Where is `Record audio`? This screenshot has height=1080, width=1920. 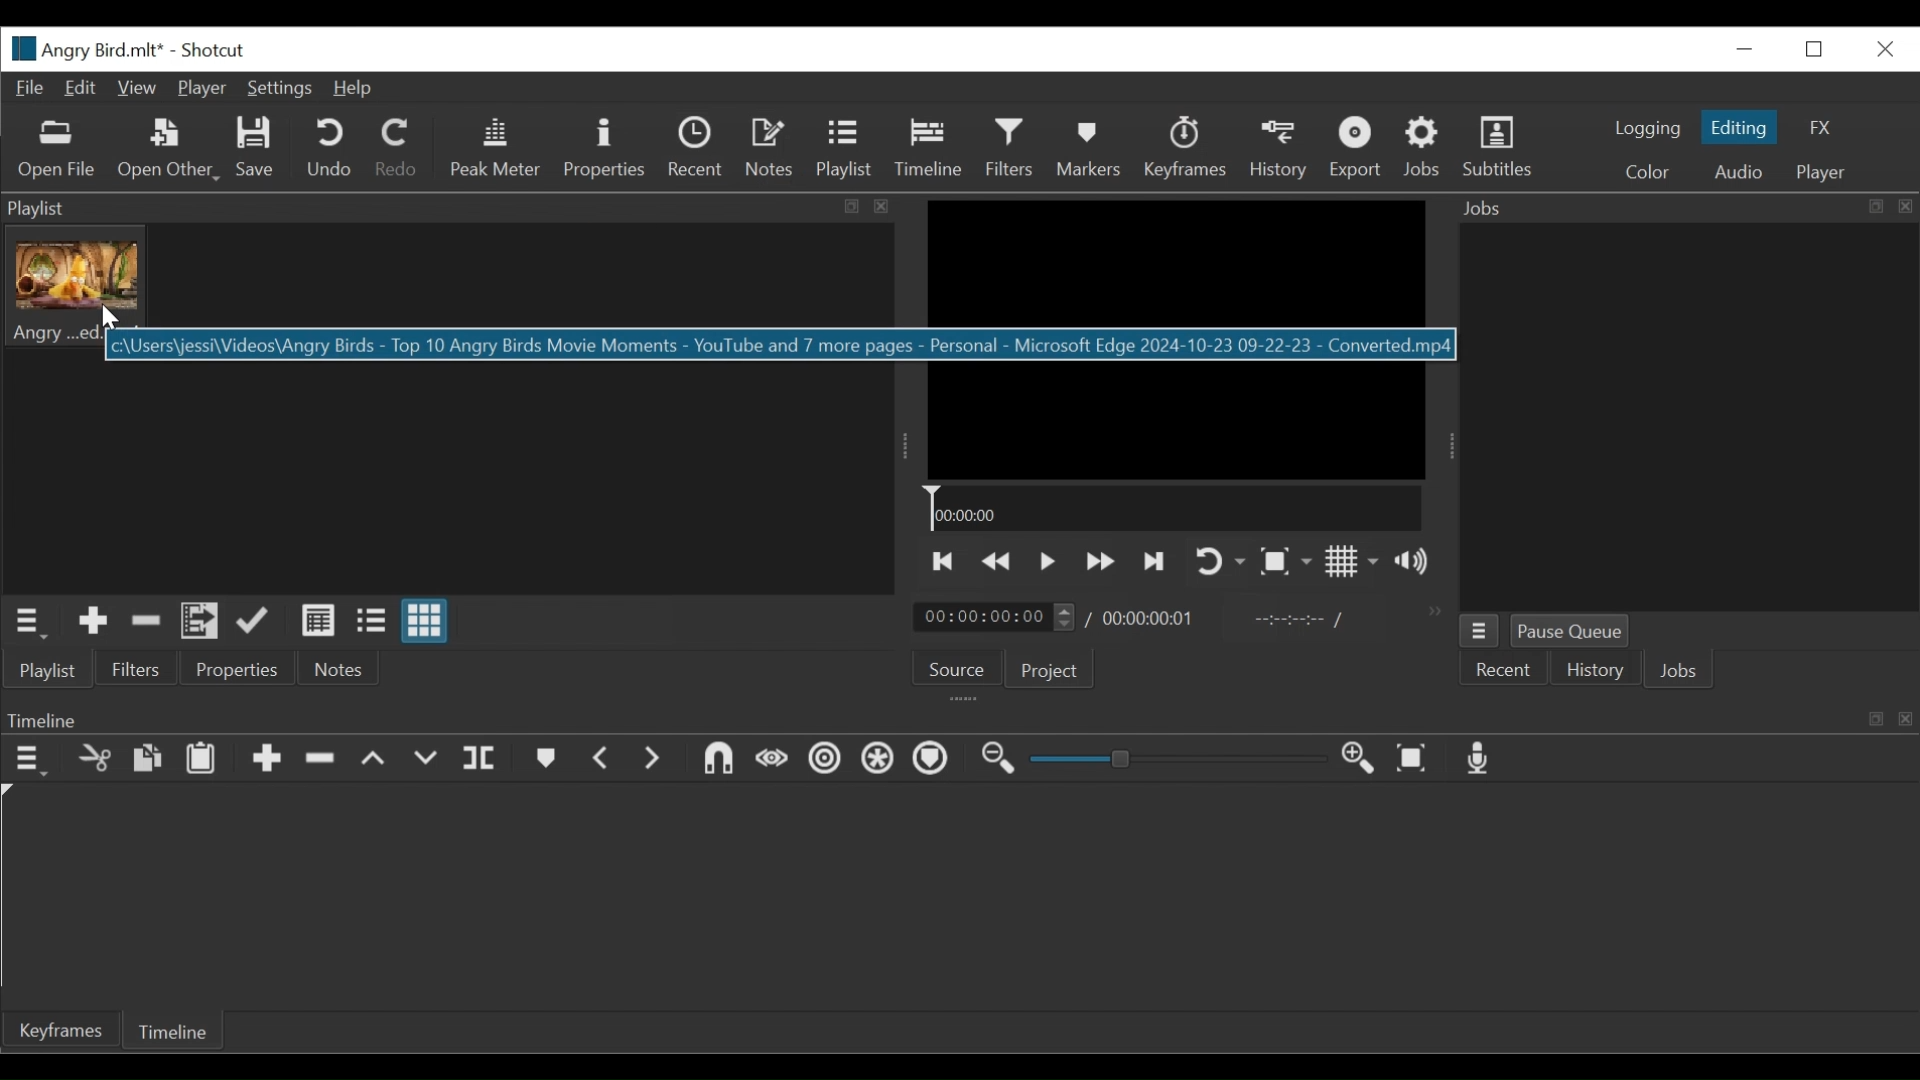
Record audio is located at coordinates (1486, 760).